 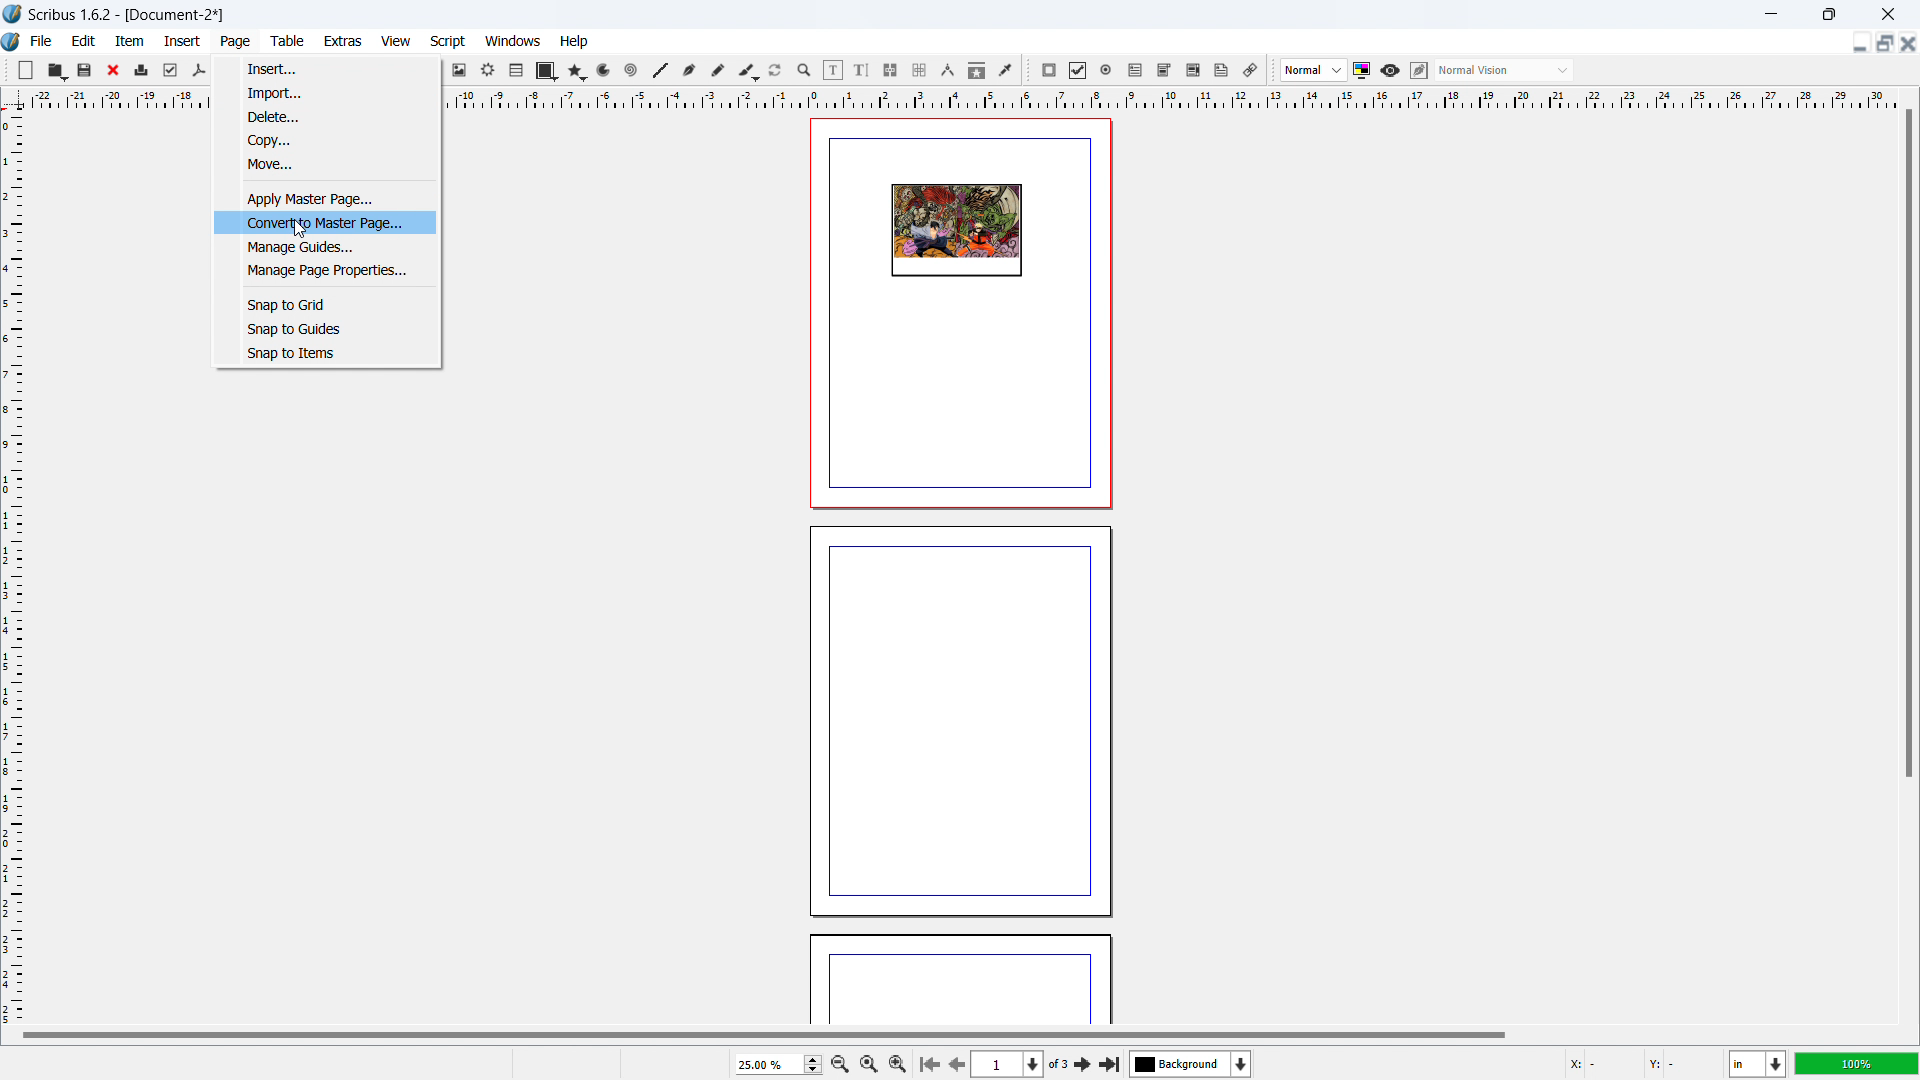 I want to click on snap to grid, so click(x=326, y=303).